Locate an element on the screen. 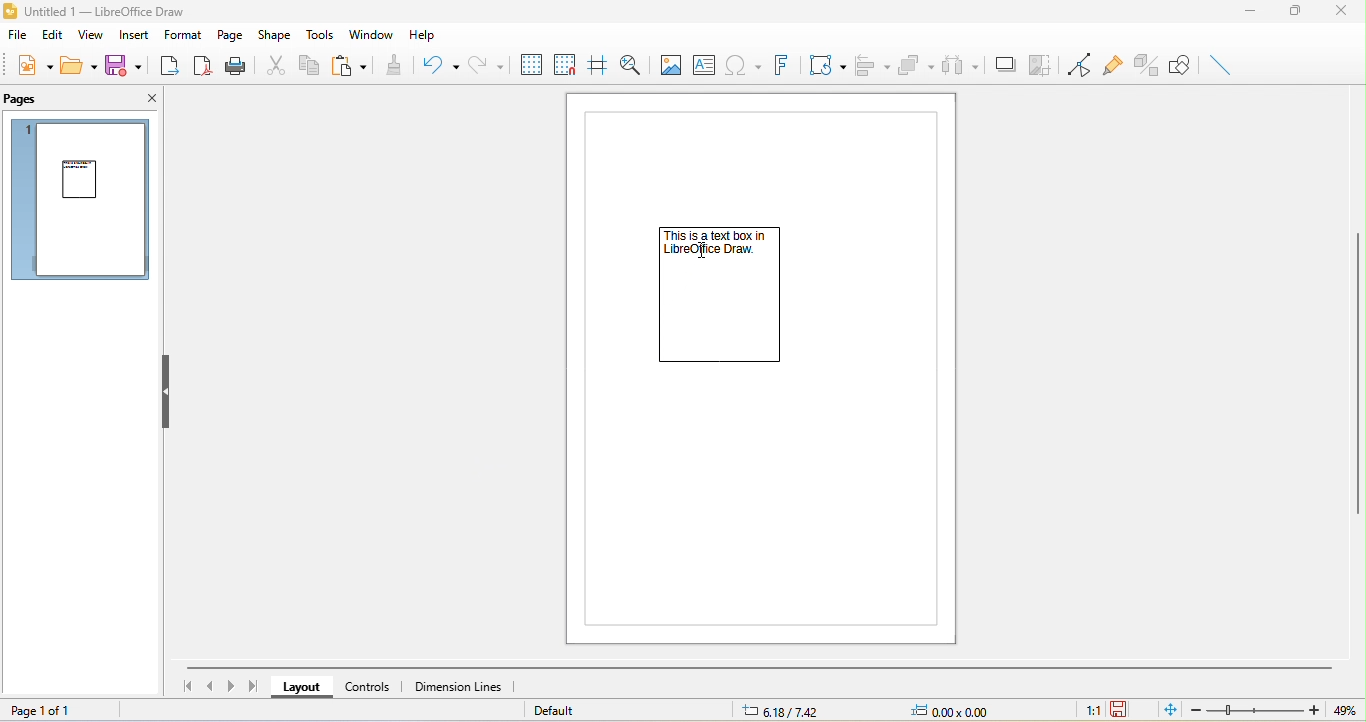  align object is located at coordinates (871, 67).